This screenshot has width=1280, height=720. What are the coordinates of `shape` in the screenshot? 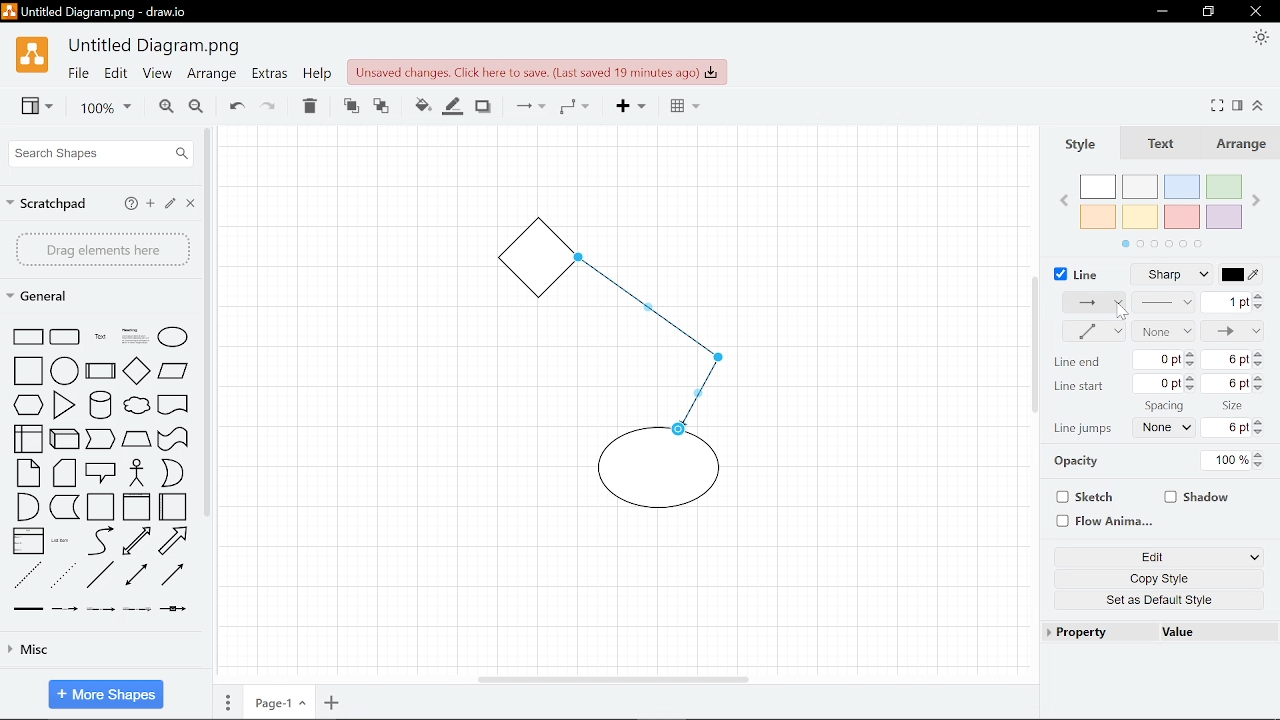 It's located at (23, 439).